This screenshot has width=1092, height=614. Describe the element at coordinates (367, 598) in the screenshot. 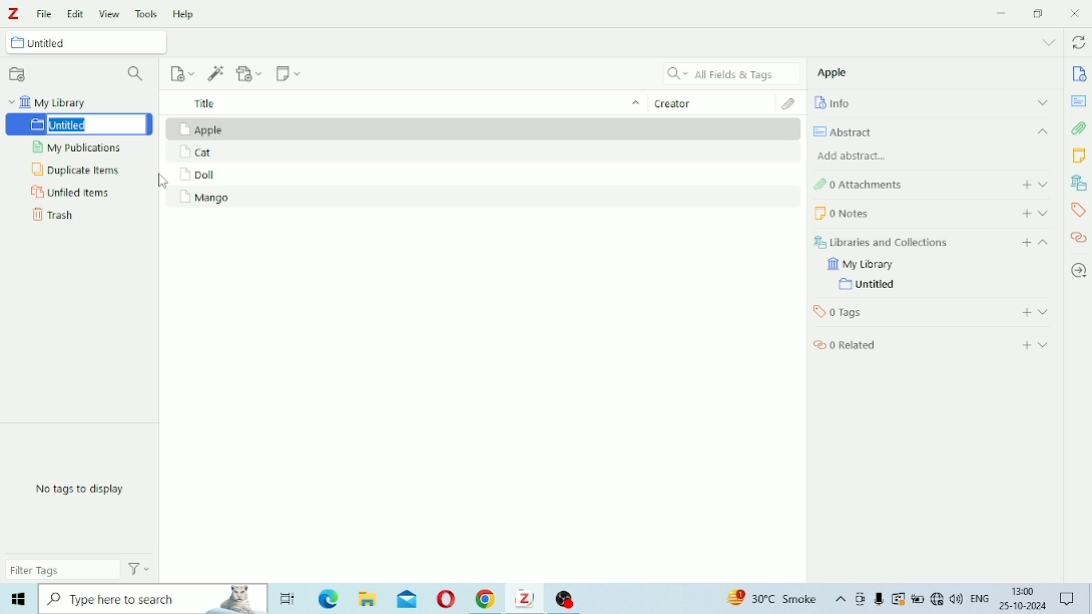

I see `` at that location.